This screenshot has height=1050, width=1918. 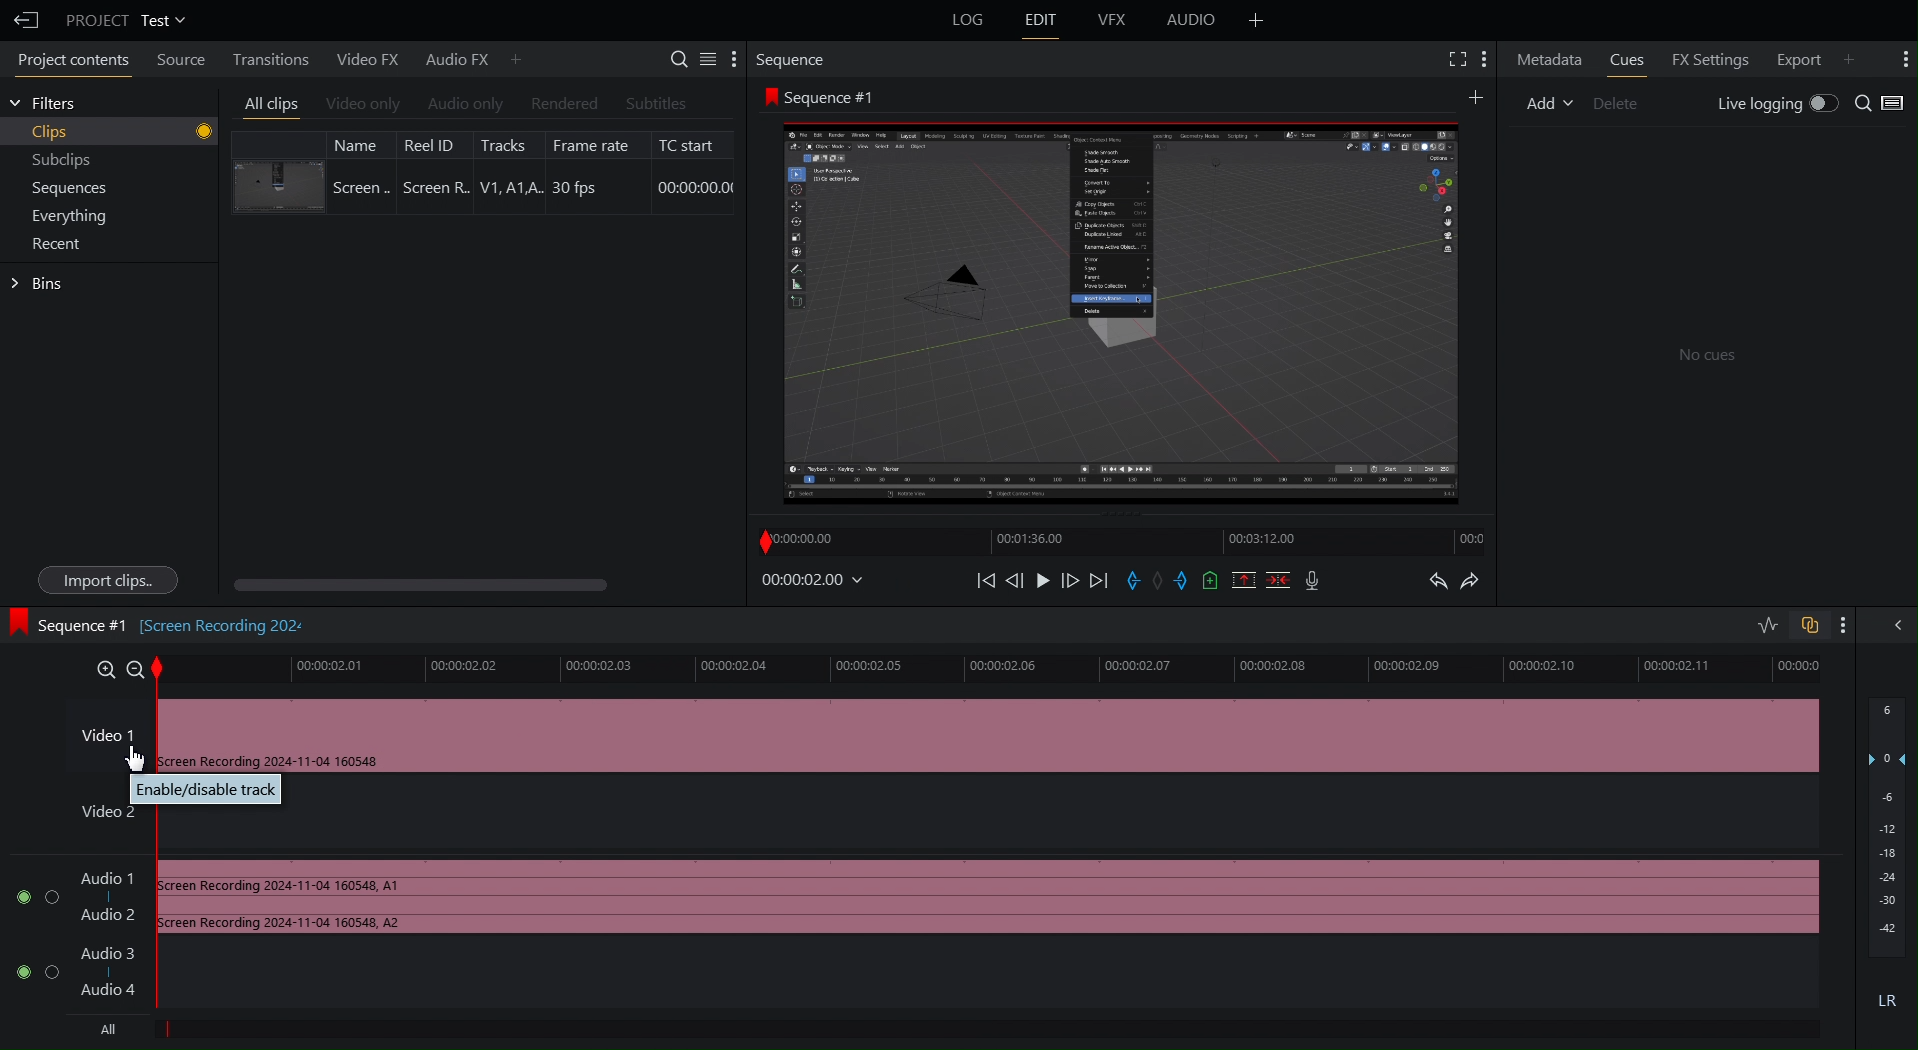 What do you see at coordinates (1761, 622) in the screenshot?
I see `Toggle Audio Editing` at bounding box center [1761, 622].